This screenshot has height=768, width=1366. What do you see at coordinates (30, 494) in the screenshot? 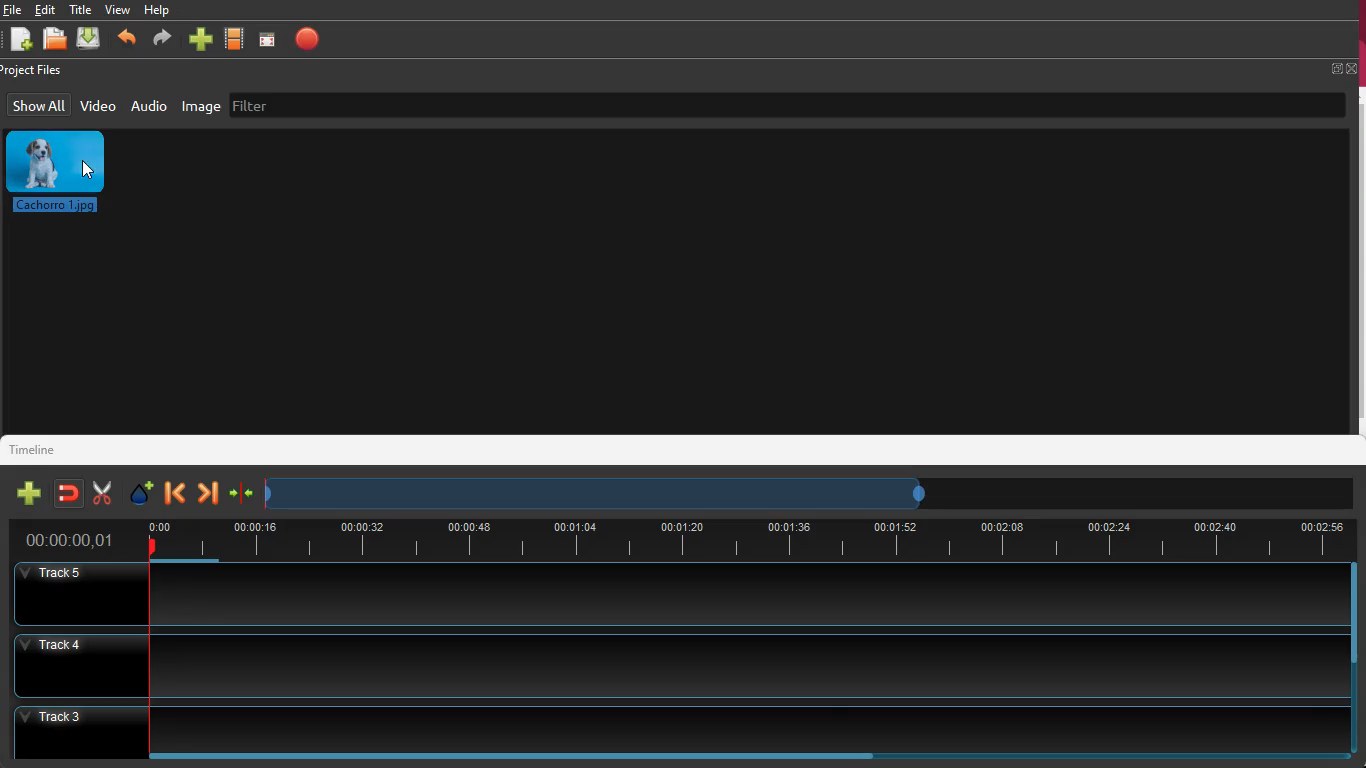
I see `new` at bounding box center [30, 494].